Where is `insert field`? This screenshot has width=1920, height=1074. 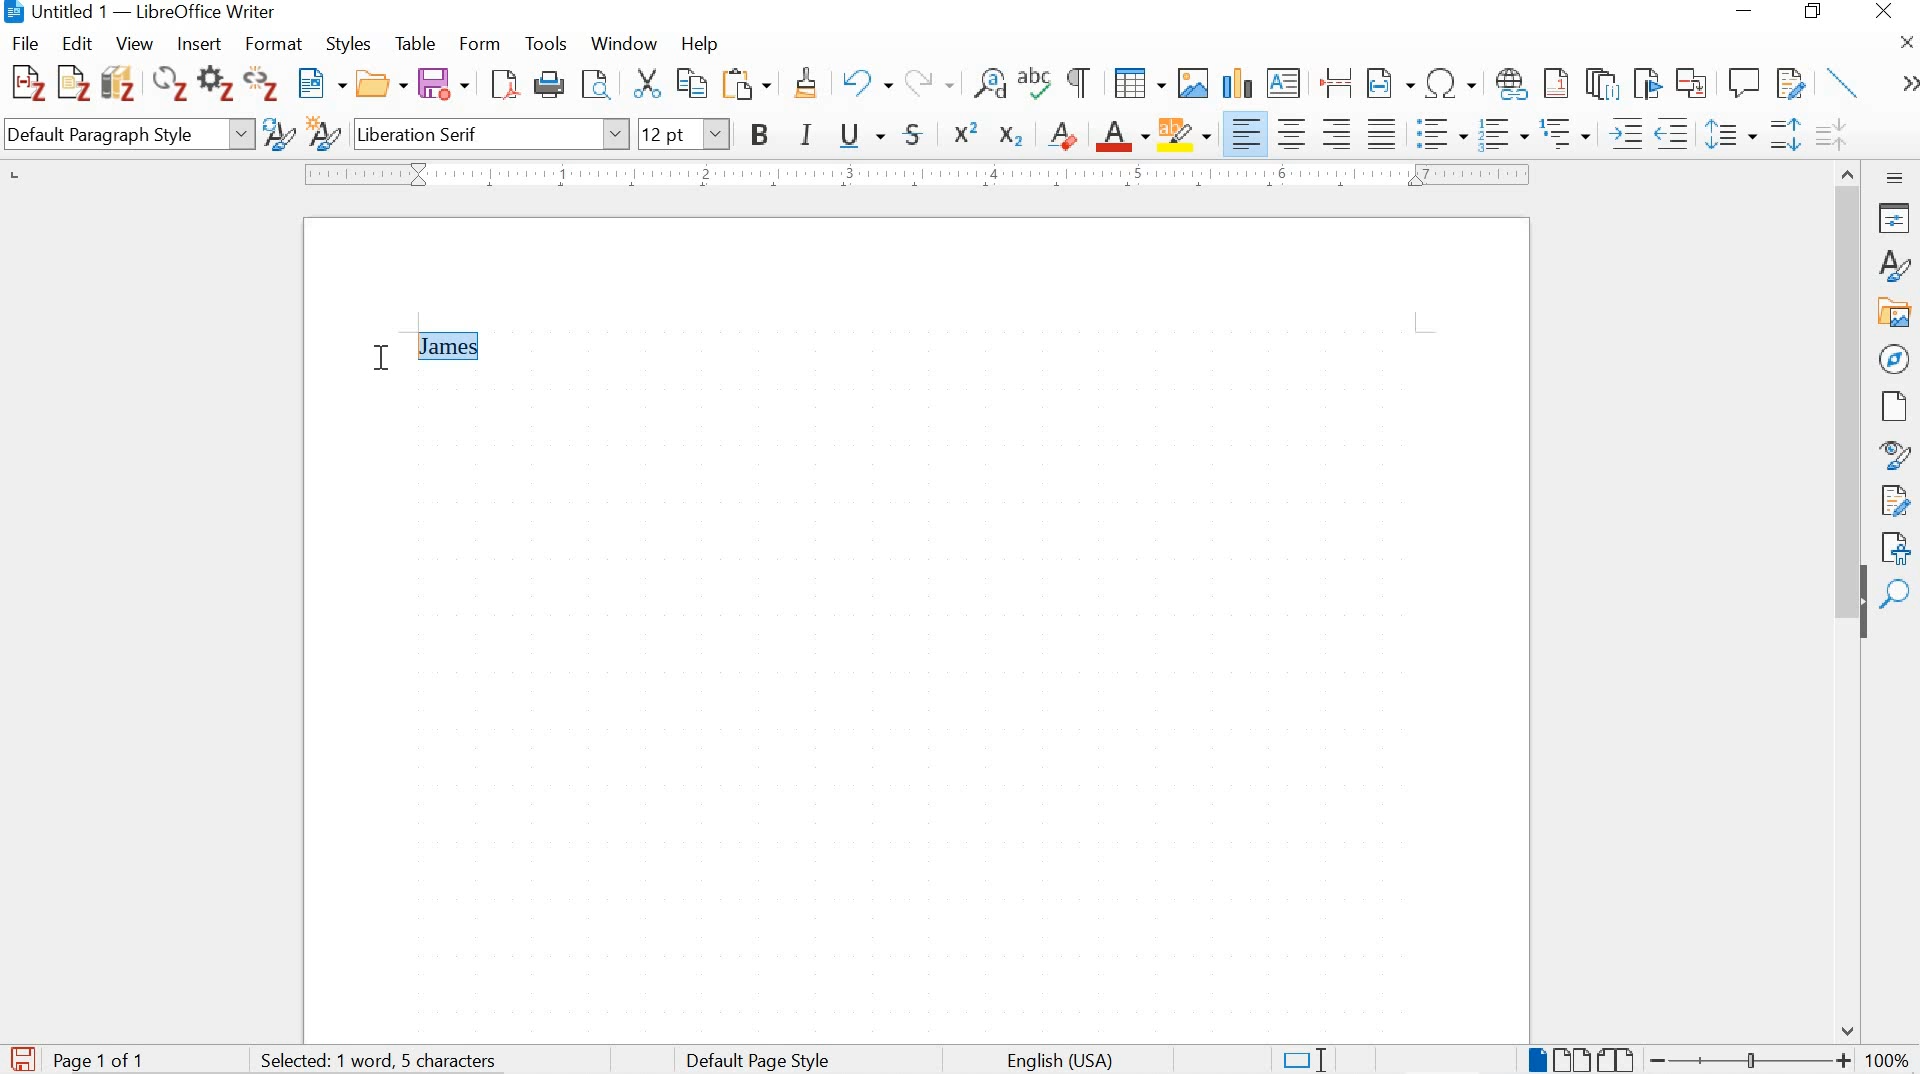 insert field is located at coordinates (1390, 84).